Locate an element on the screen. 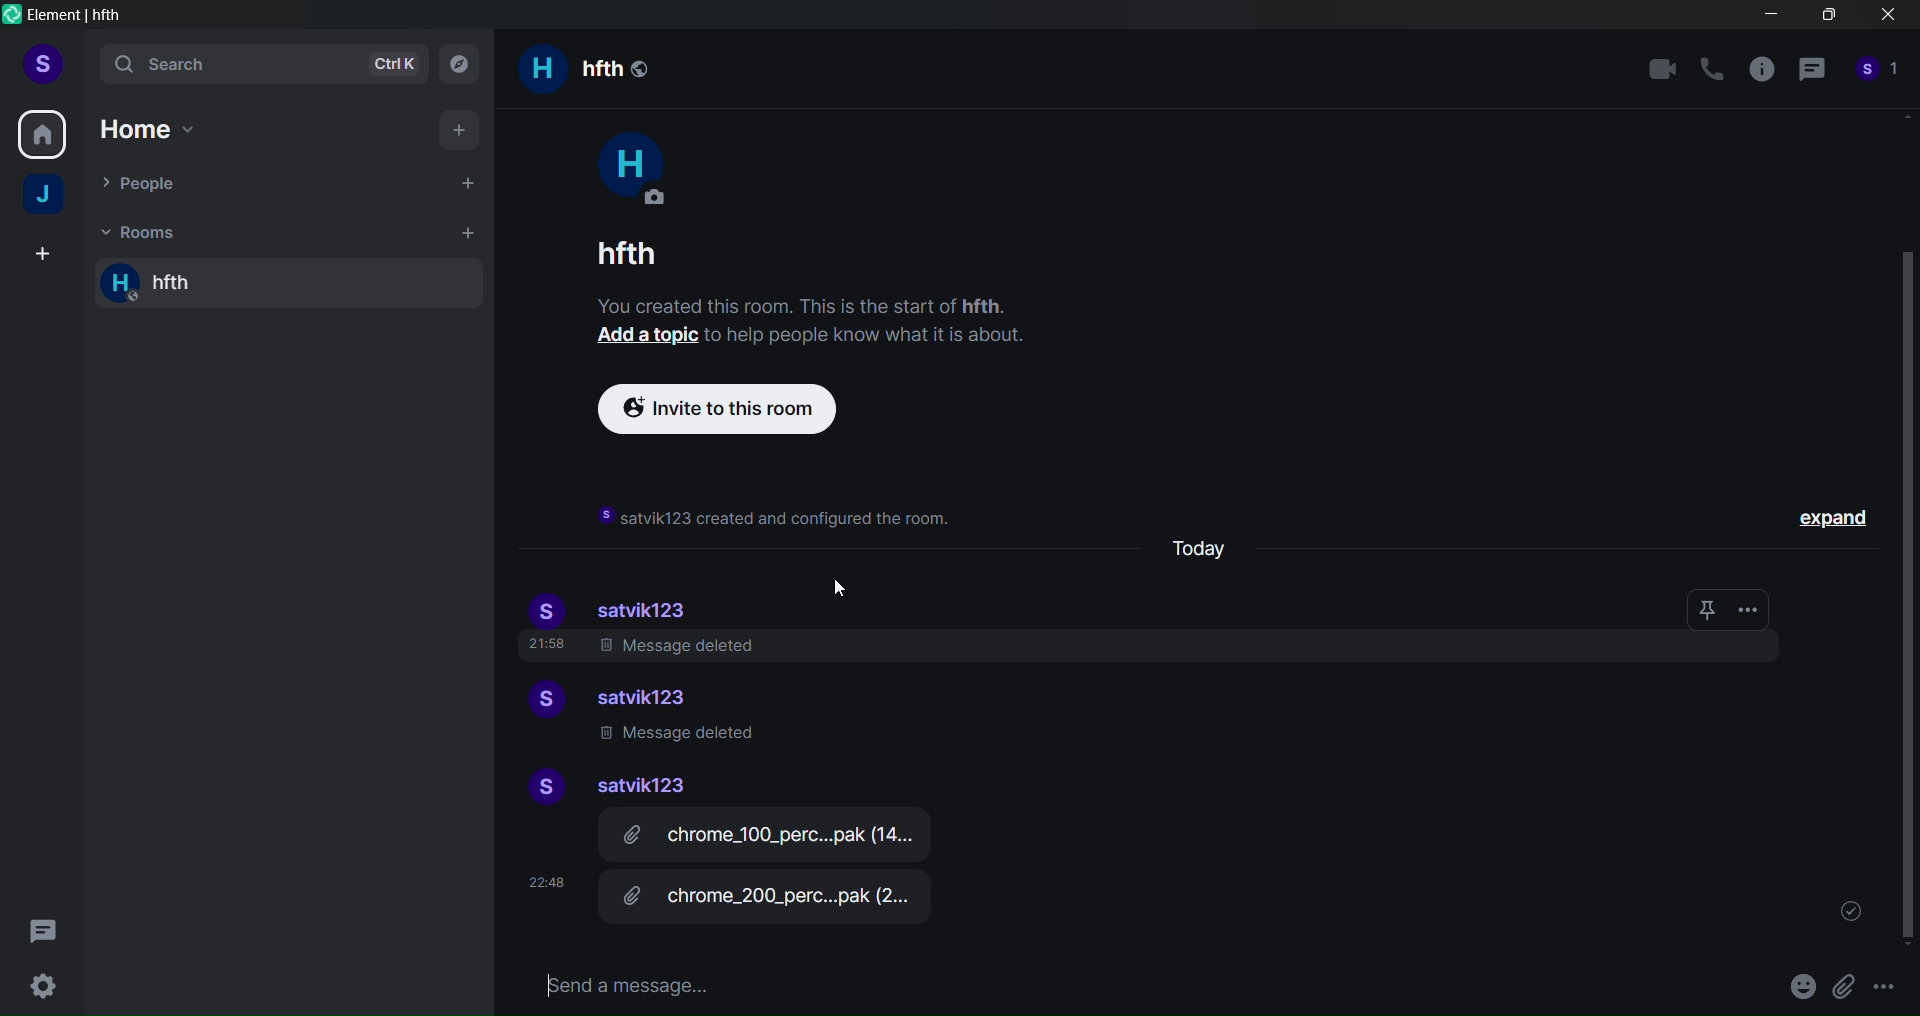 The height and width of the screenshot is (1016, 1920). room name is located at coordinates (566, 71).